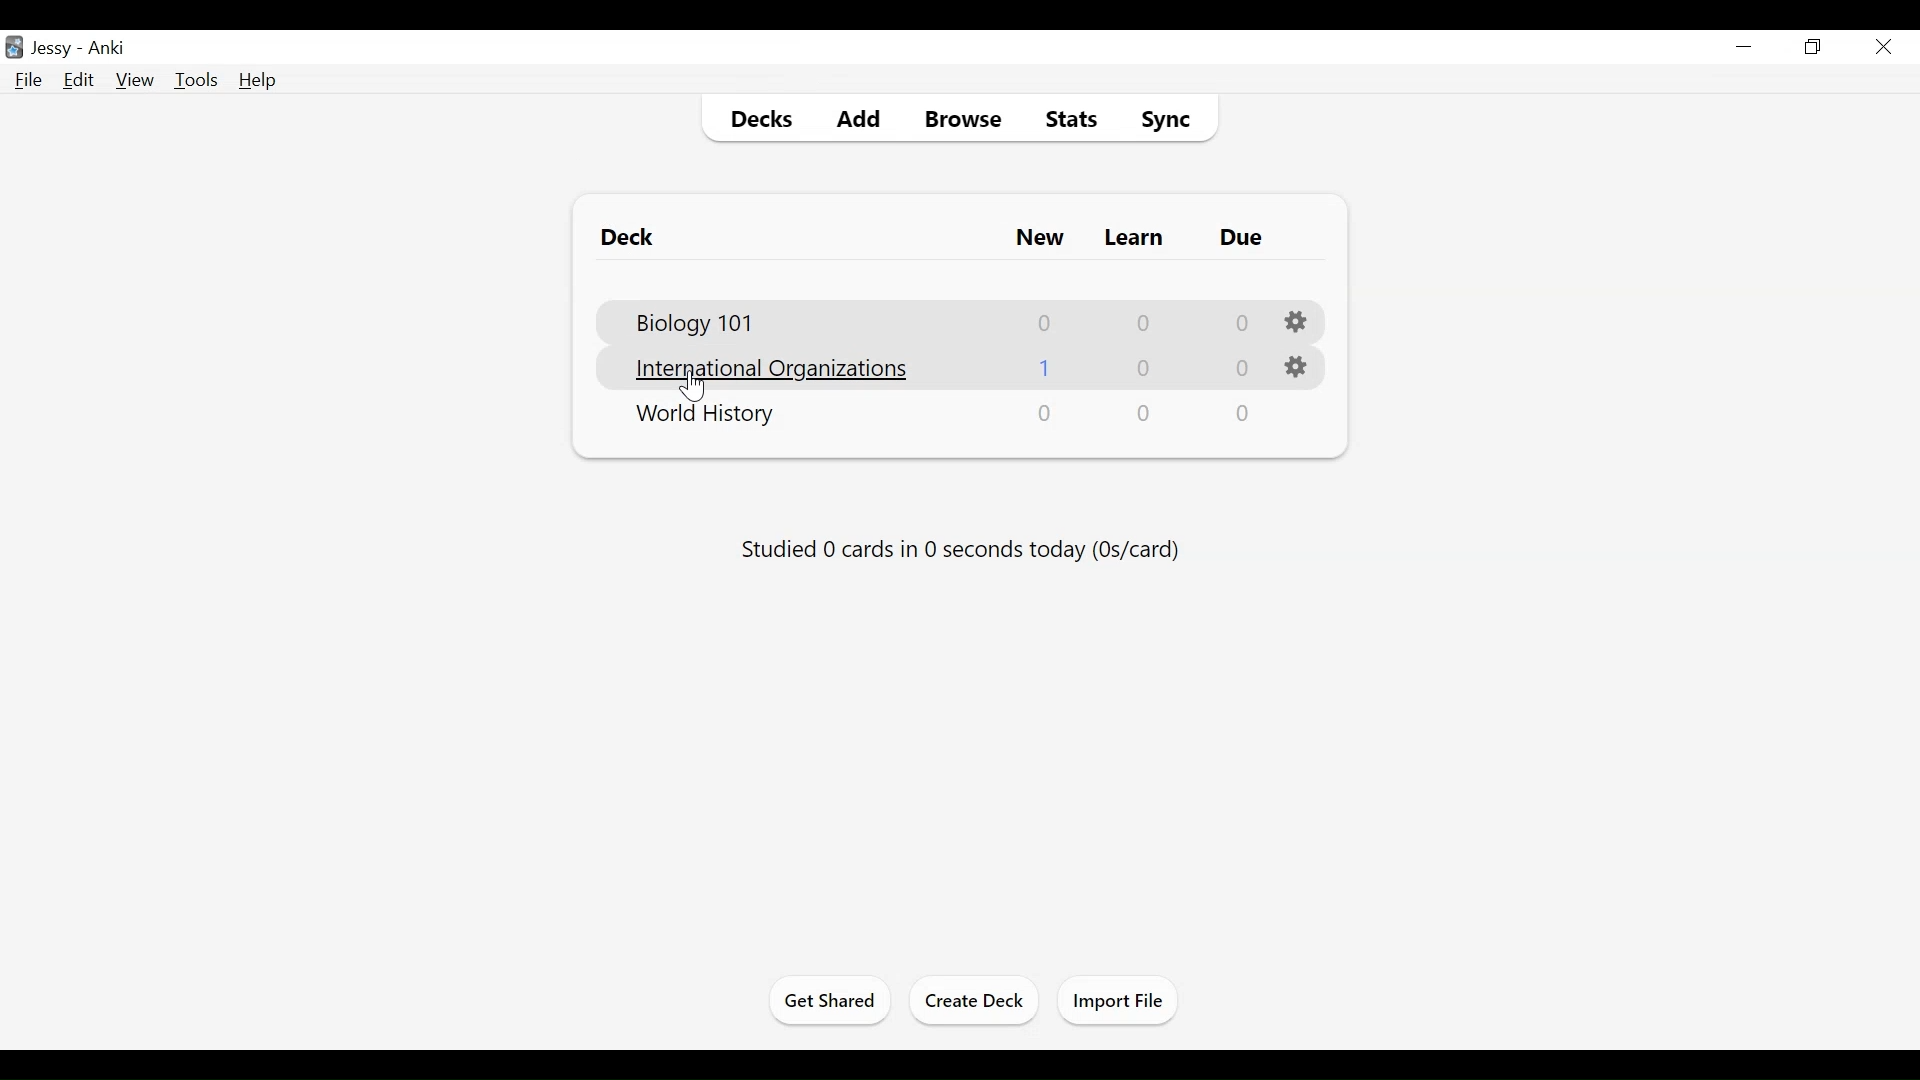 The width and height of the screenshot is (1920, 1080). What do you see at coordinates (699, 322) in the screenshot?
I see `Deck Name` at bounding box center [699, 322].